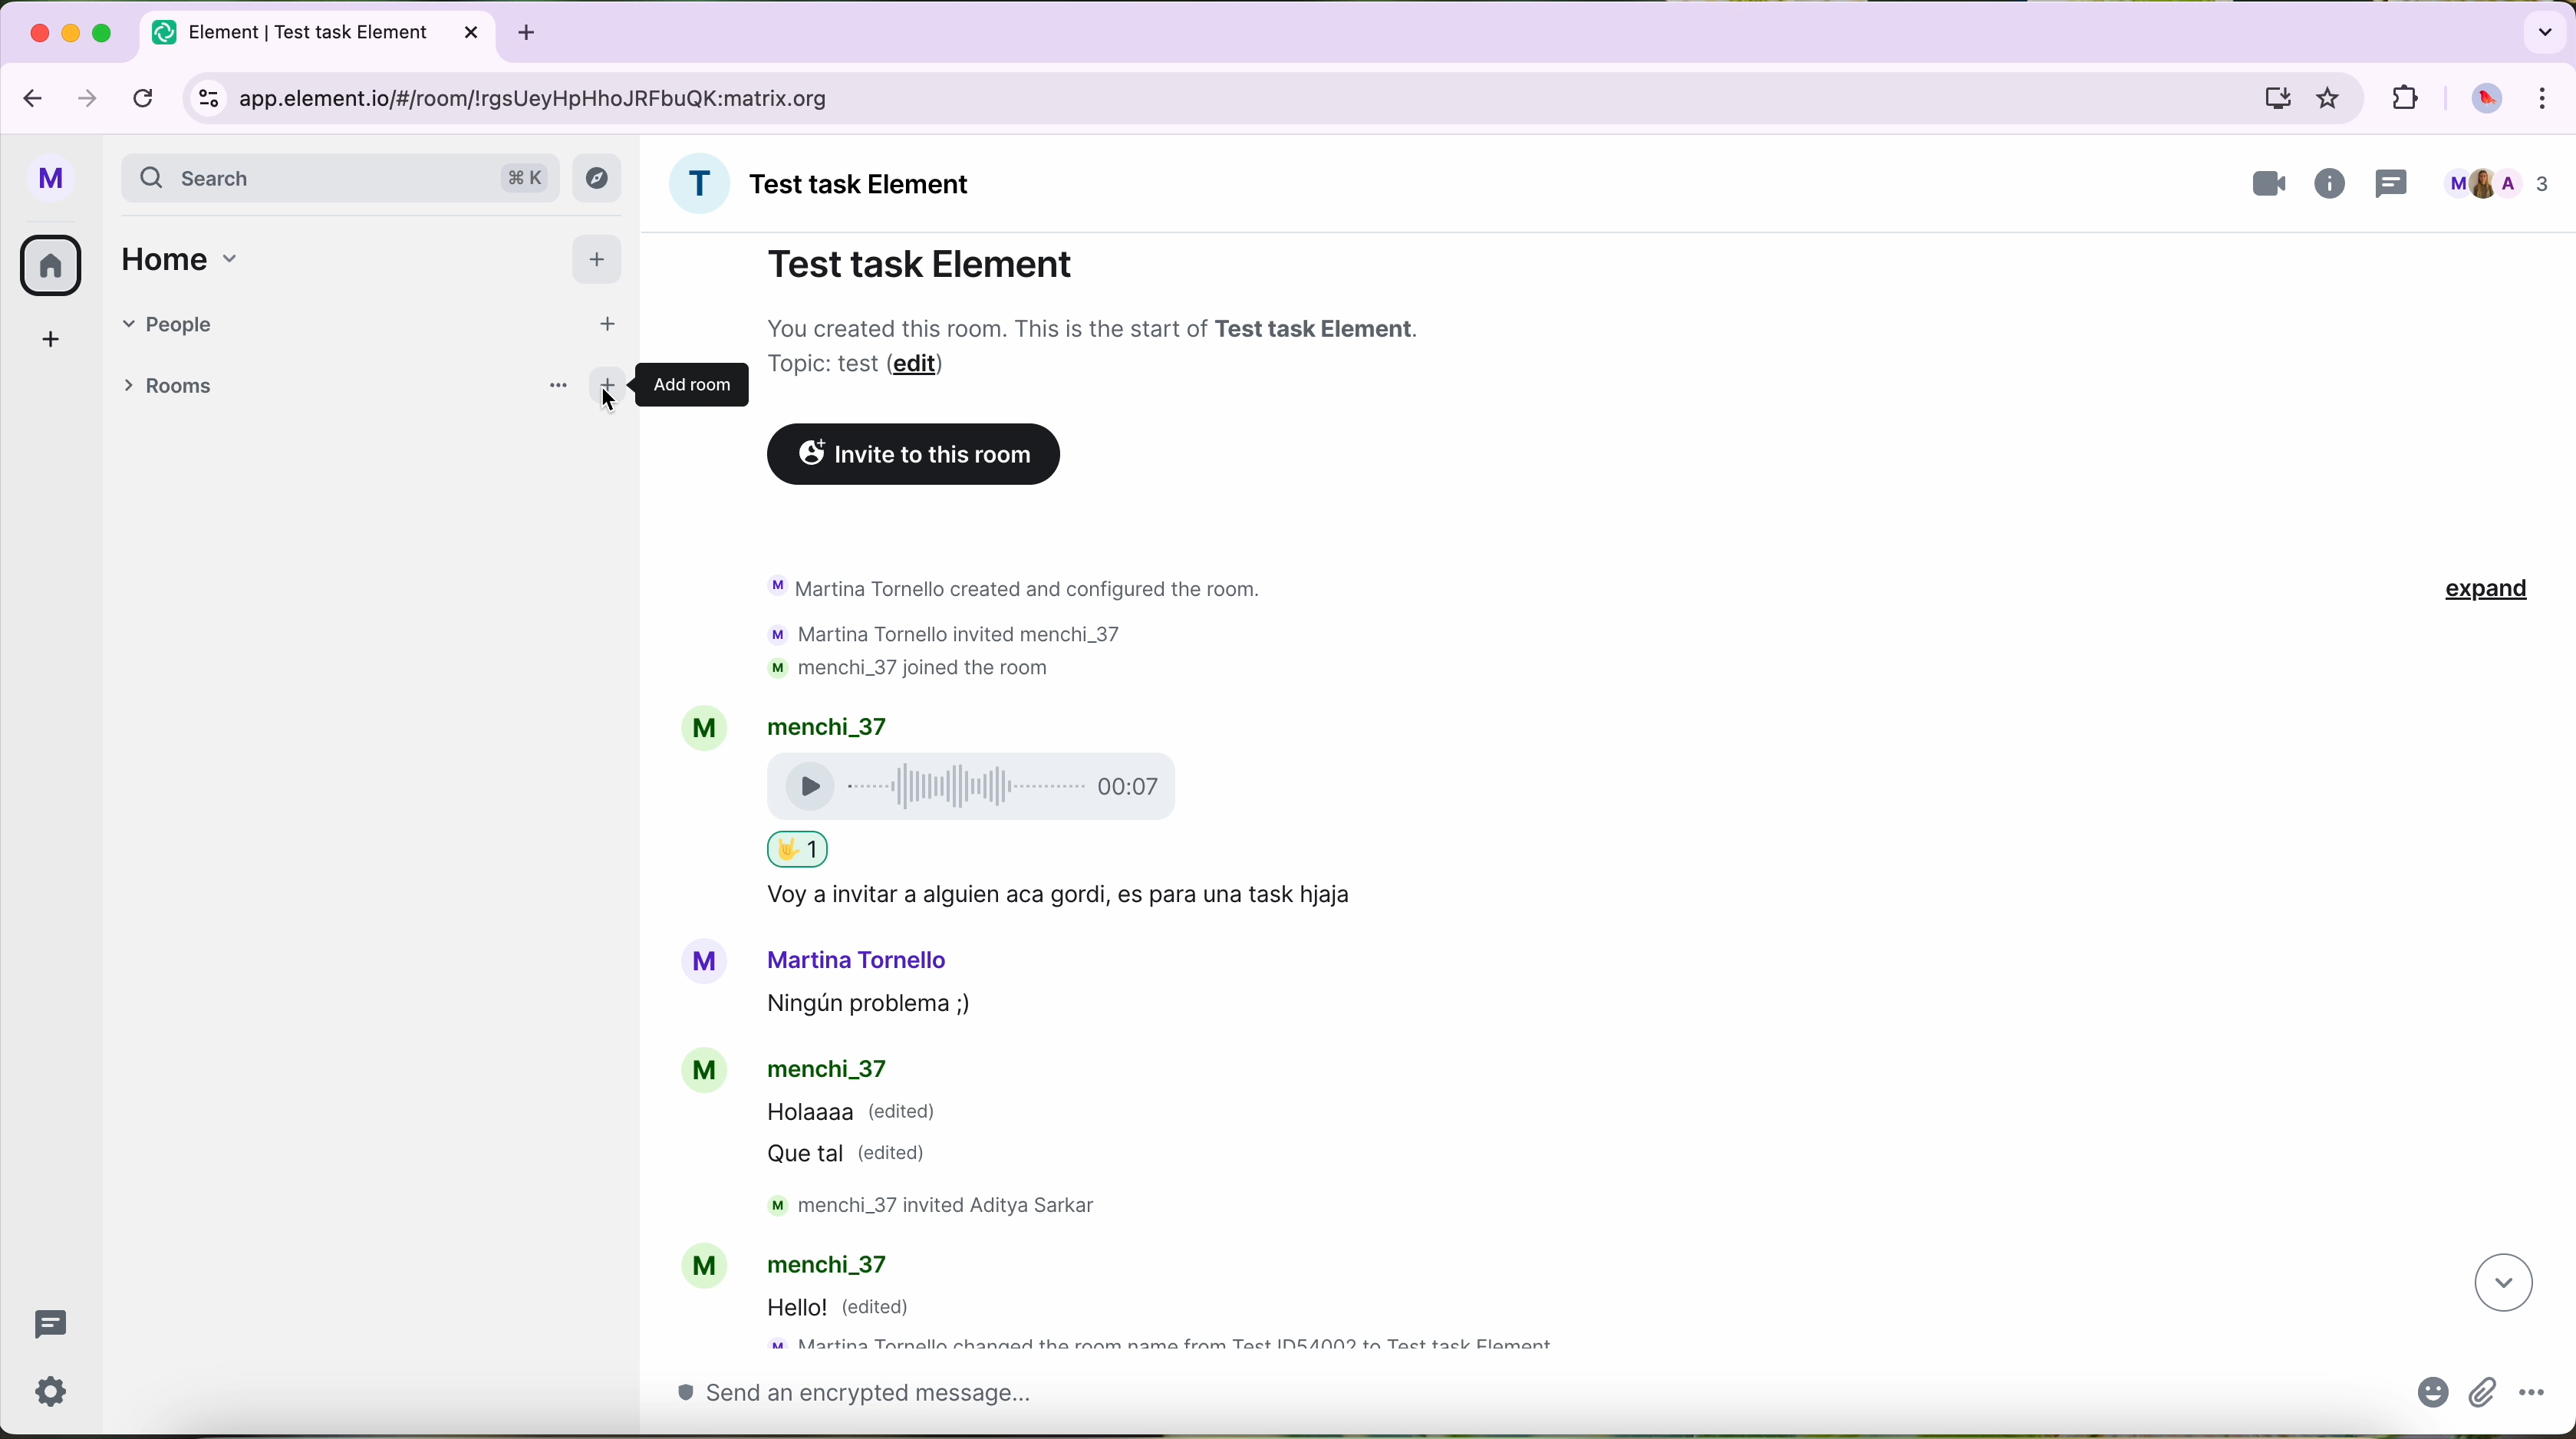 The height and width of the screenshot is (1439, 2576). What do you see at coordinates (1025, 587) in the screenshot?
I see `text` at bounding box center [1025, 587].